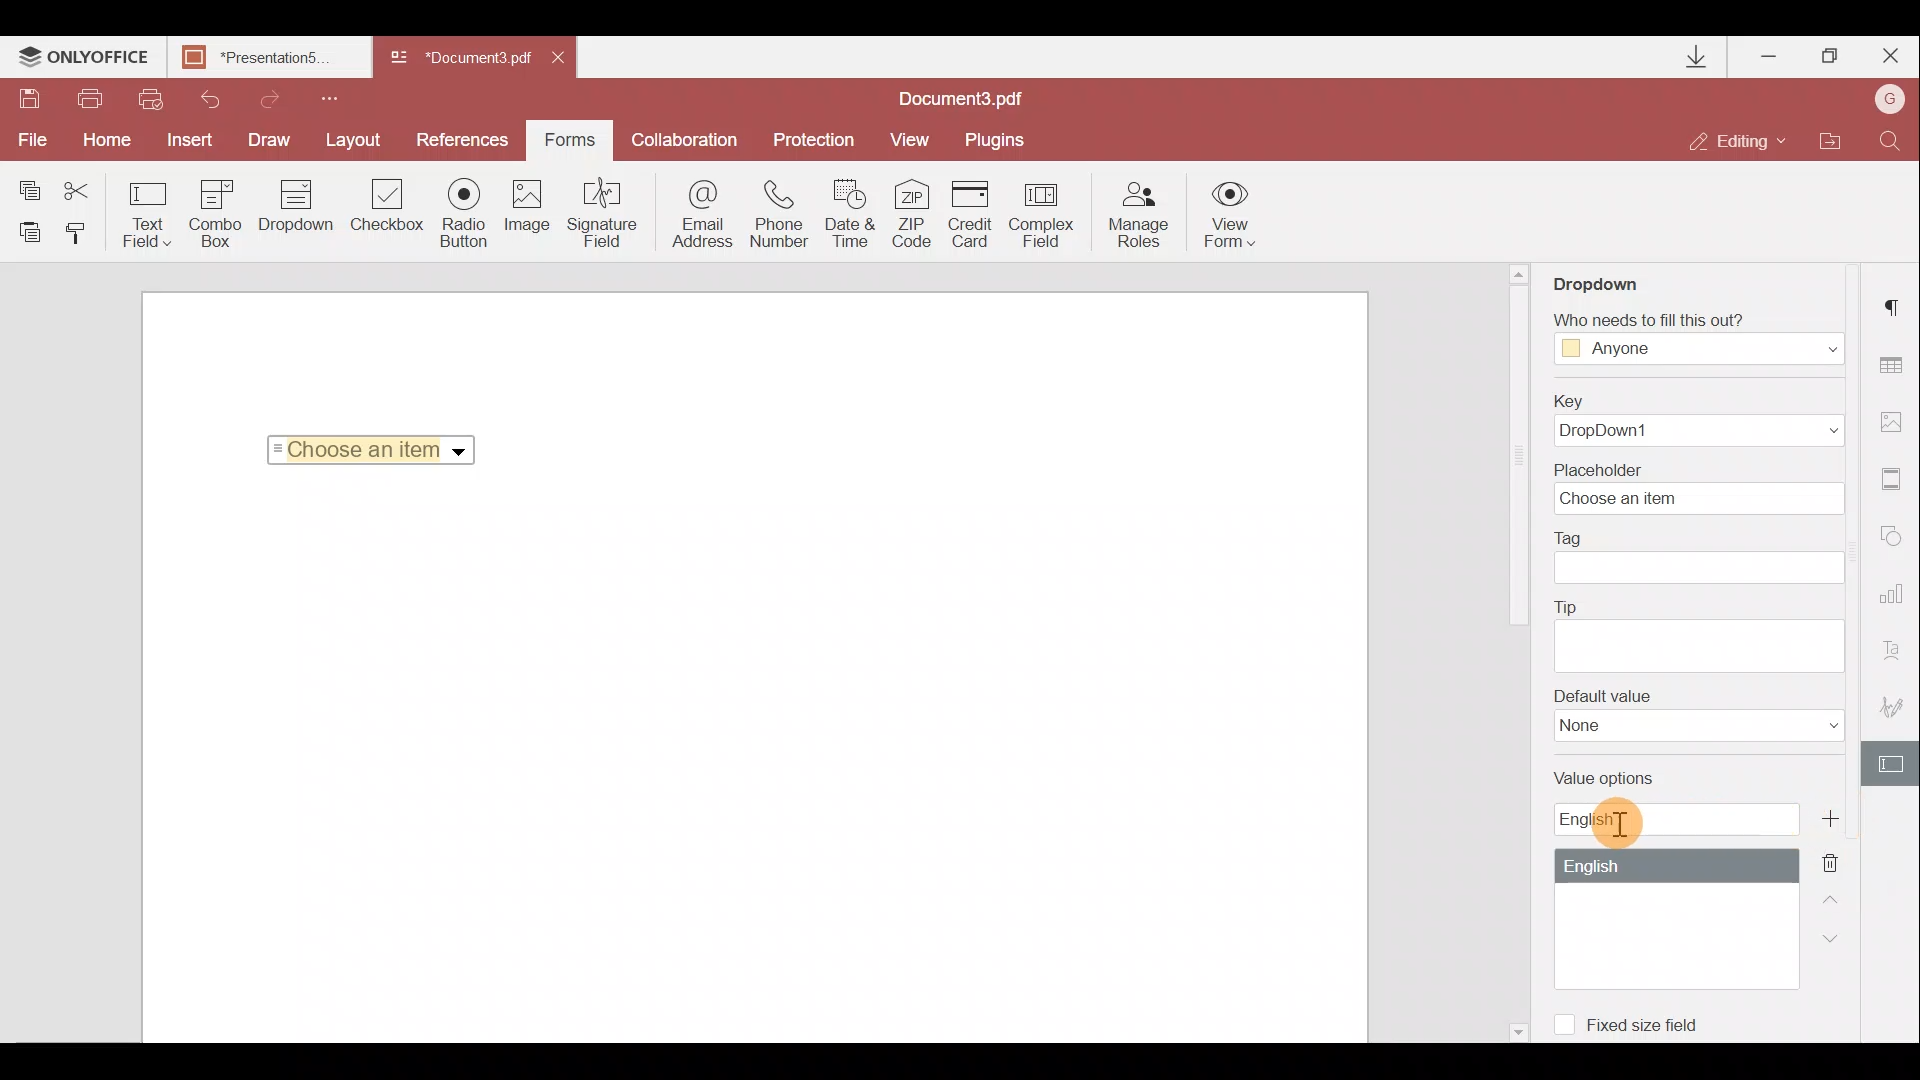  What do you see at coordinates (1842, 861) in the screenshot?
I see `Delete` at bounding box center [1842, 861].